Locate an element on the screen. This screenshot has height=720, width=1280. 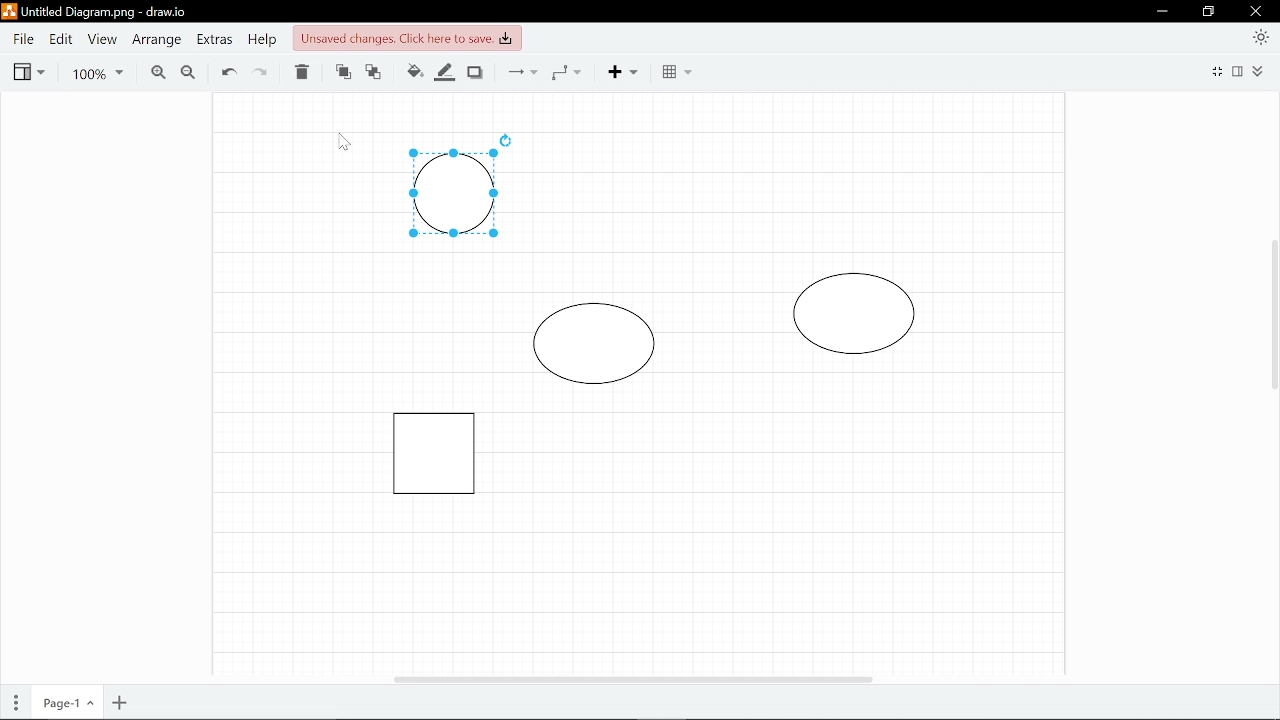
Line color is located at coordinates (446, 70).